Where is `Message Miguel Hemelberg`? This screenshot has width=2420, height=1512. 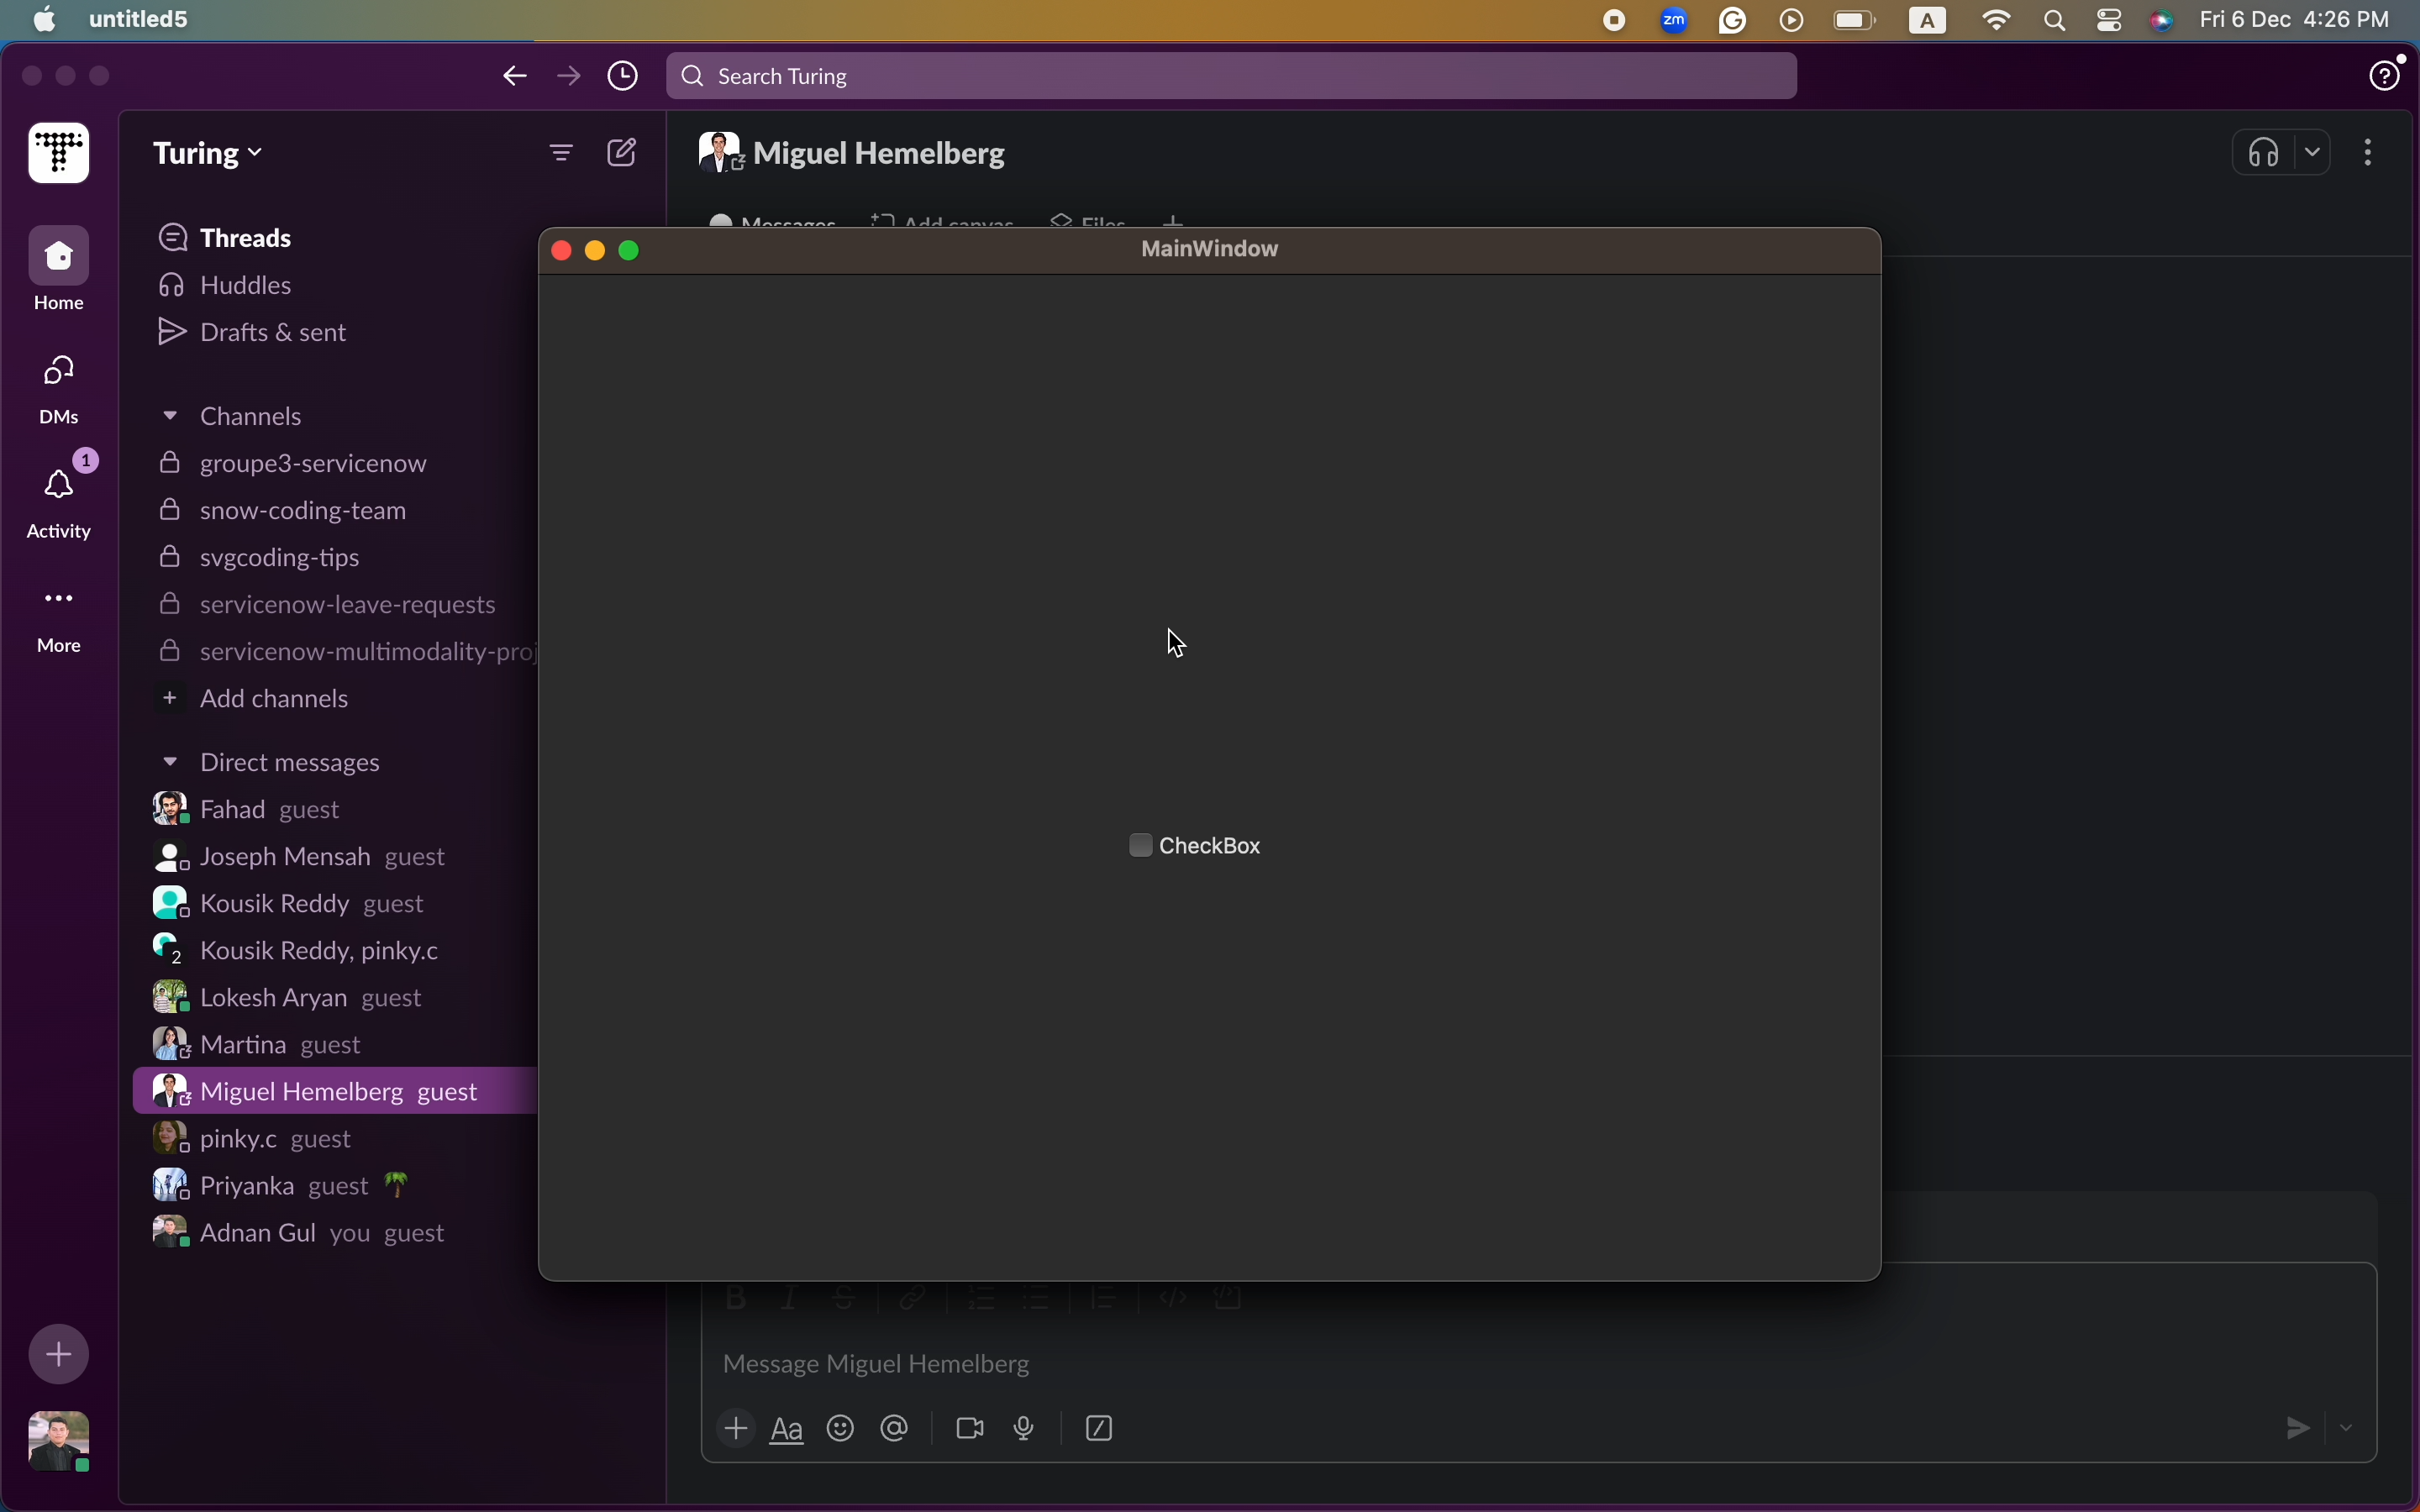
Message Miguel Hemelberg is located at coordinates (872, 1361).